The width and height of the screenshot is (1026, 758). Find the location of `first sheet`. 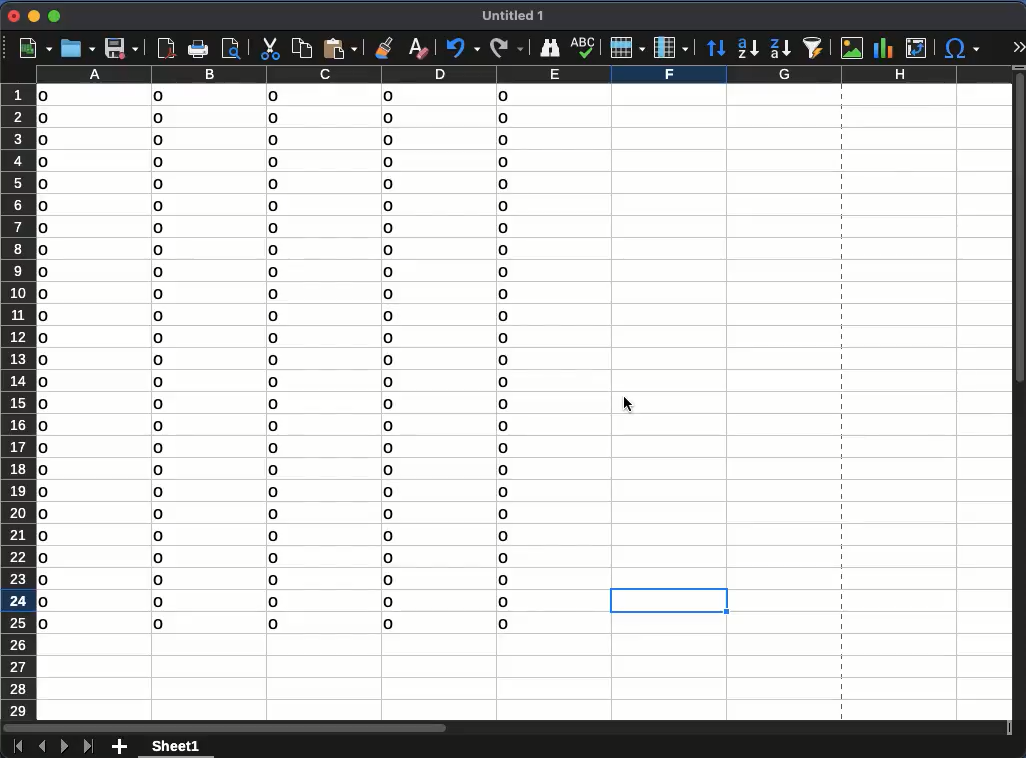

first sheet is located at coordinates (15, 745).